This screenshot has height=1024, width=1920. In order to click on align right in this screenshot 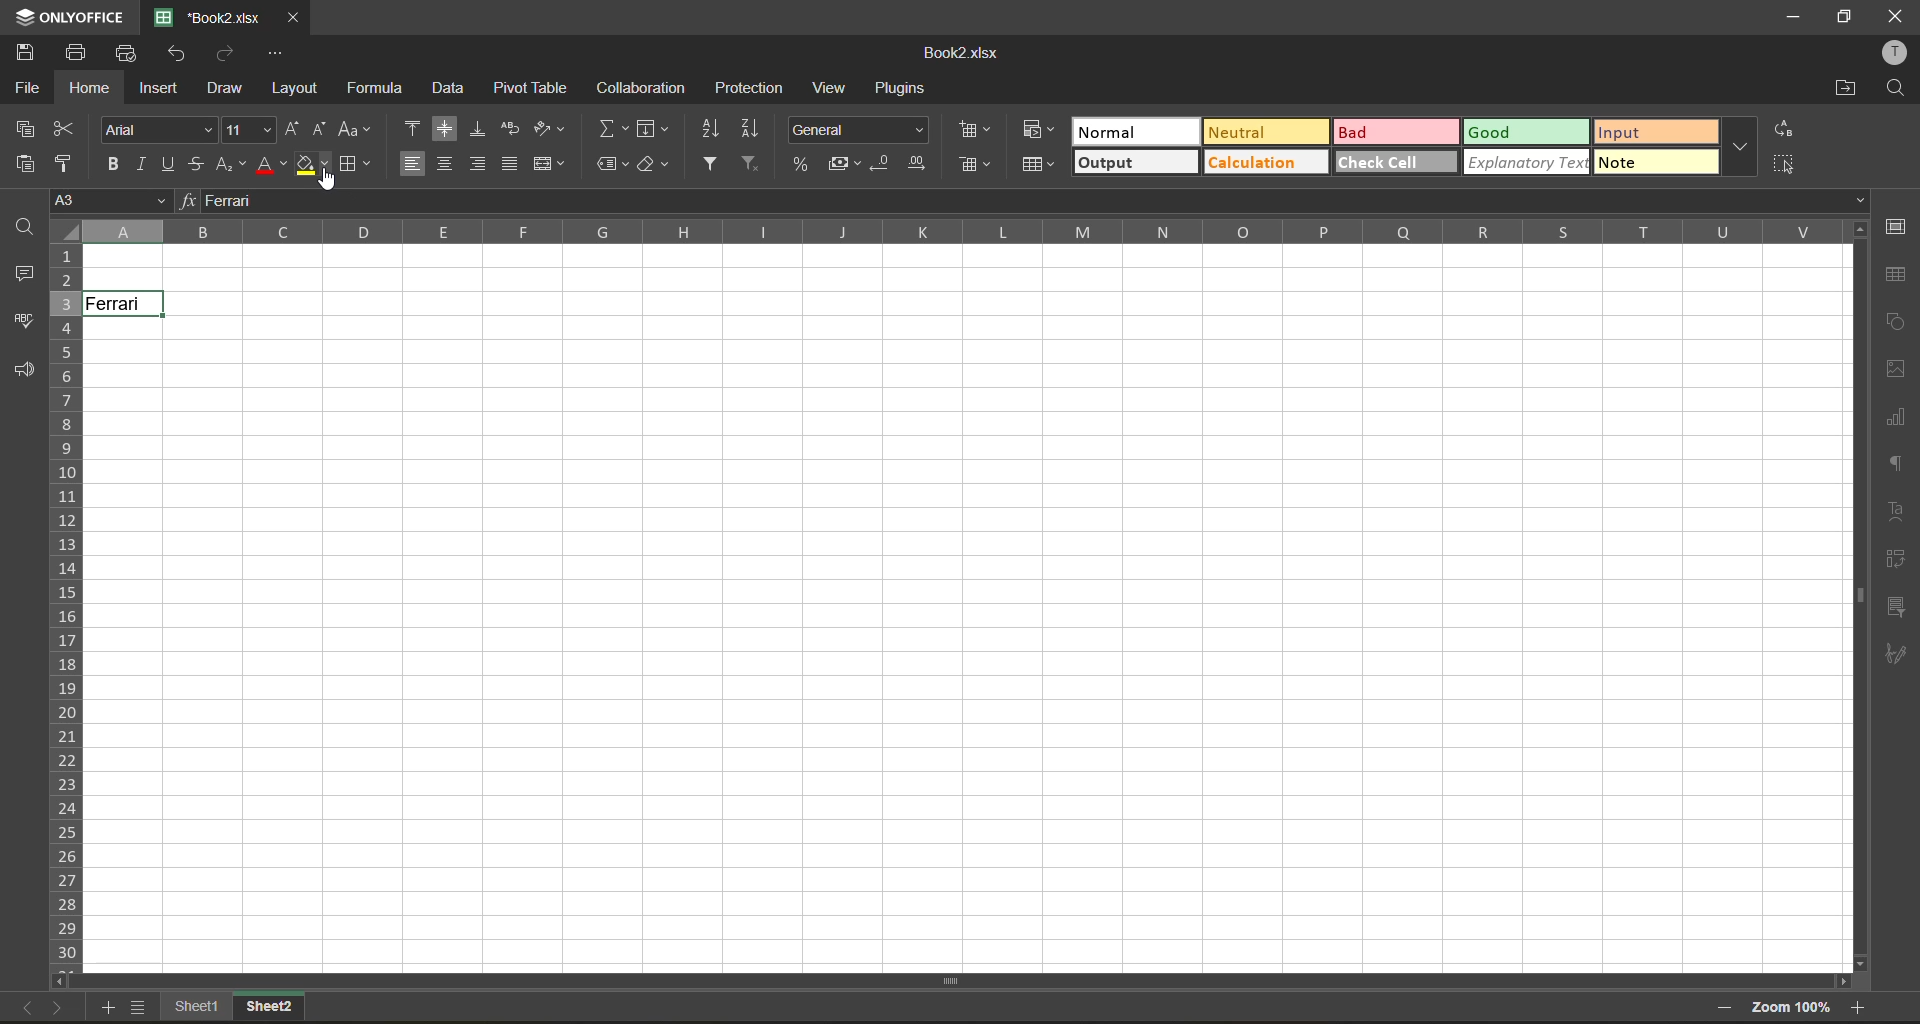, I will do `click(476, 162)`.